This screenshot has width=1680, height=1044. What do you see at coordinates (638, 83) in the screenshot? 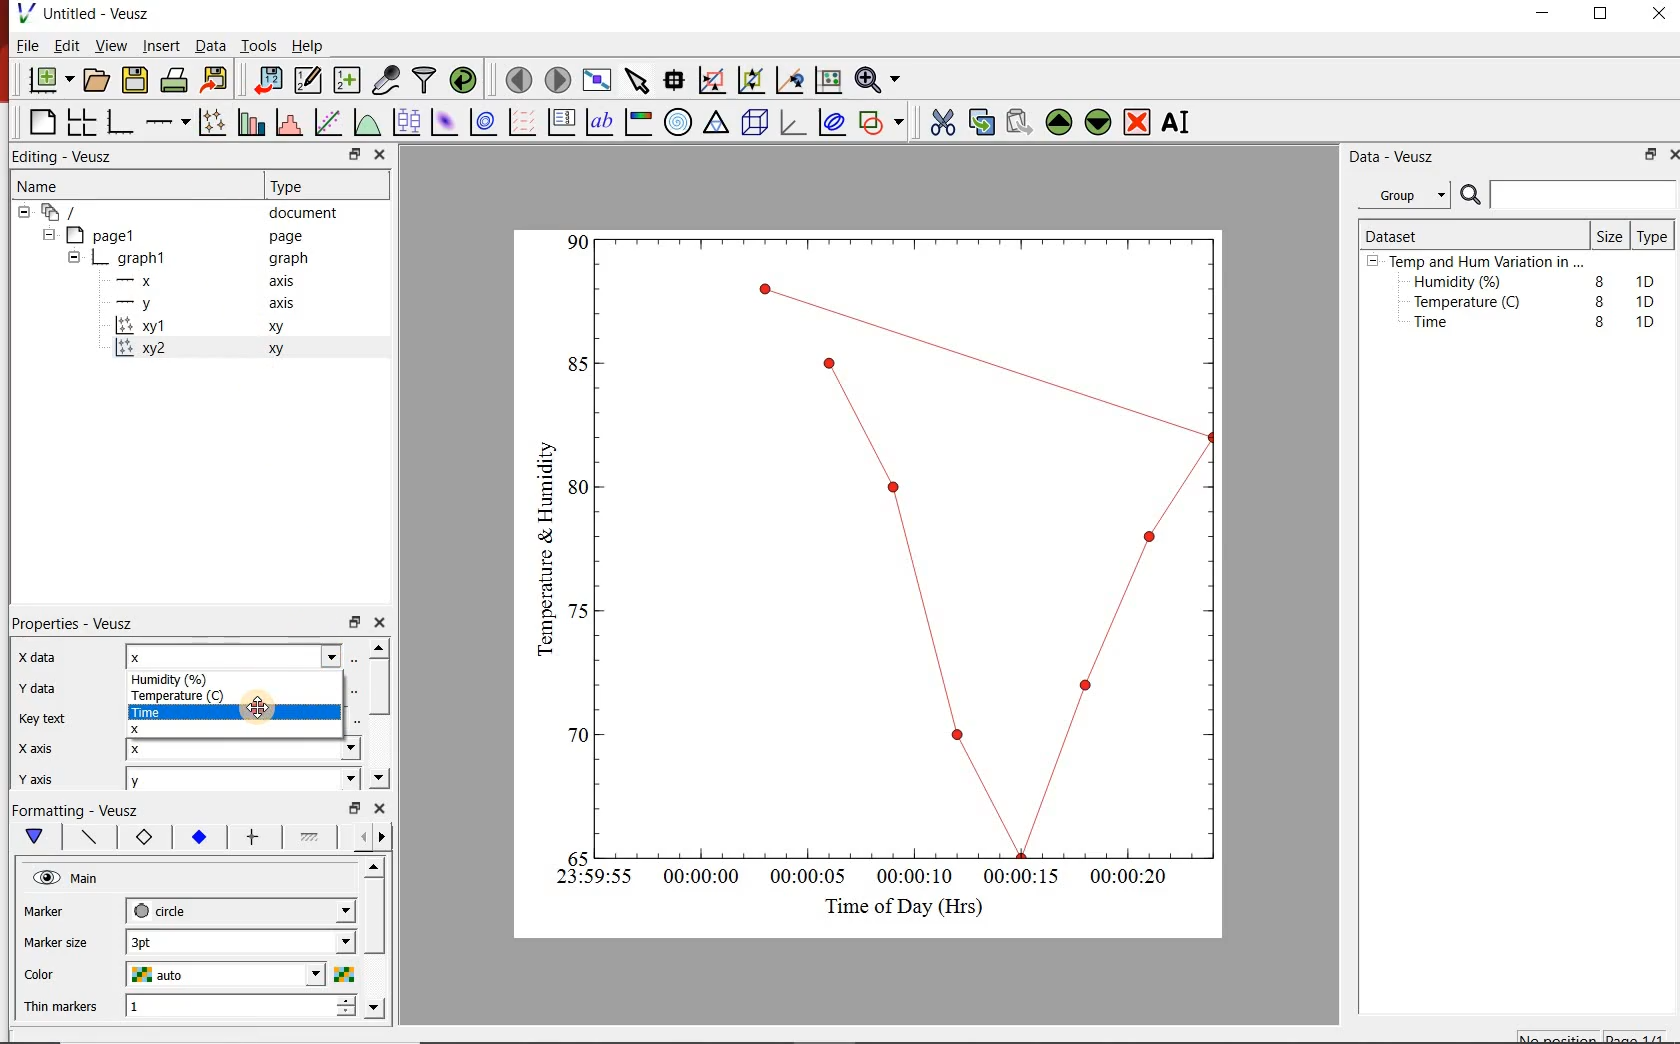
I see `select items from the graph or scroll` at bounding box center [638, 83].